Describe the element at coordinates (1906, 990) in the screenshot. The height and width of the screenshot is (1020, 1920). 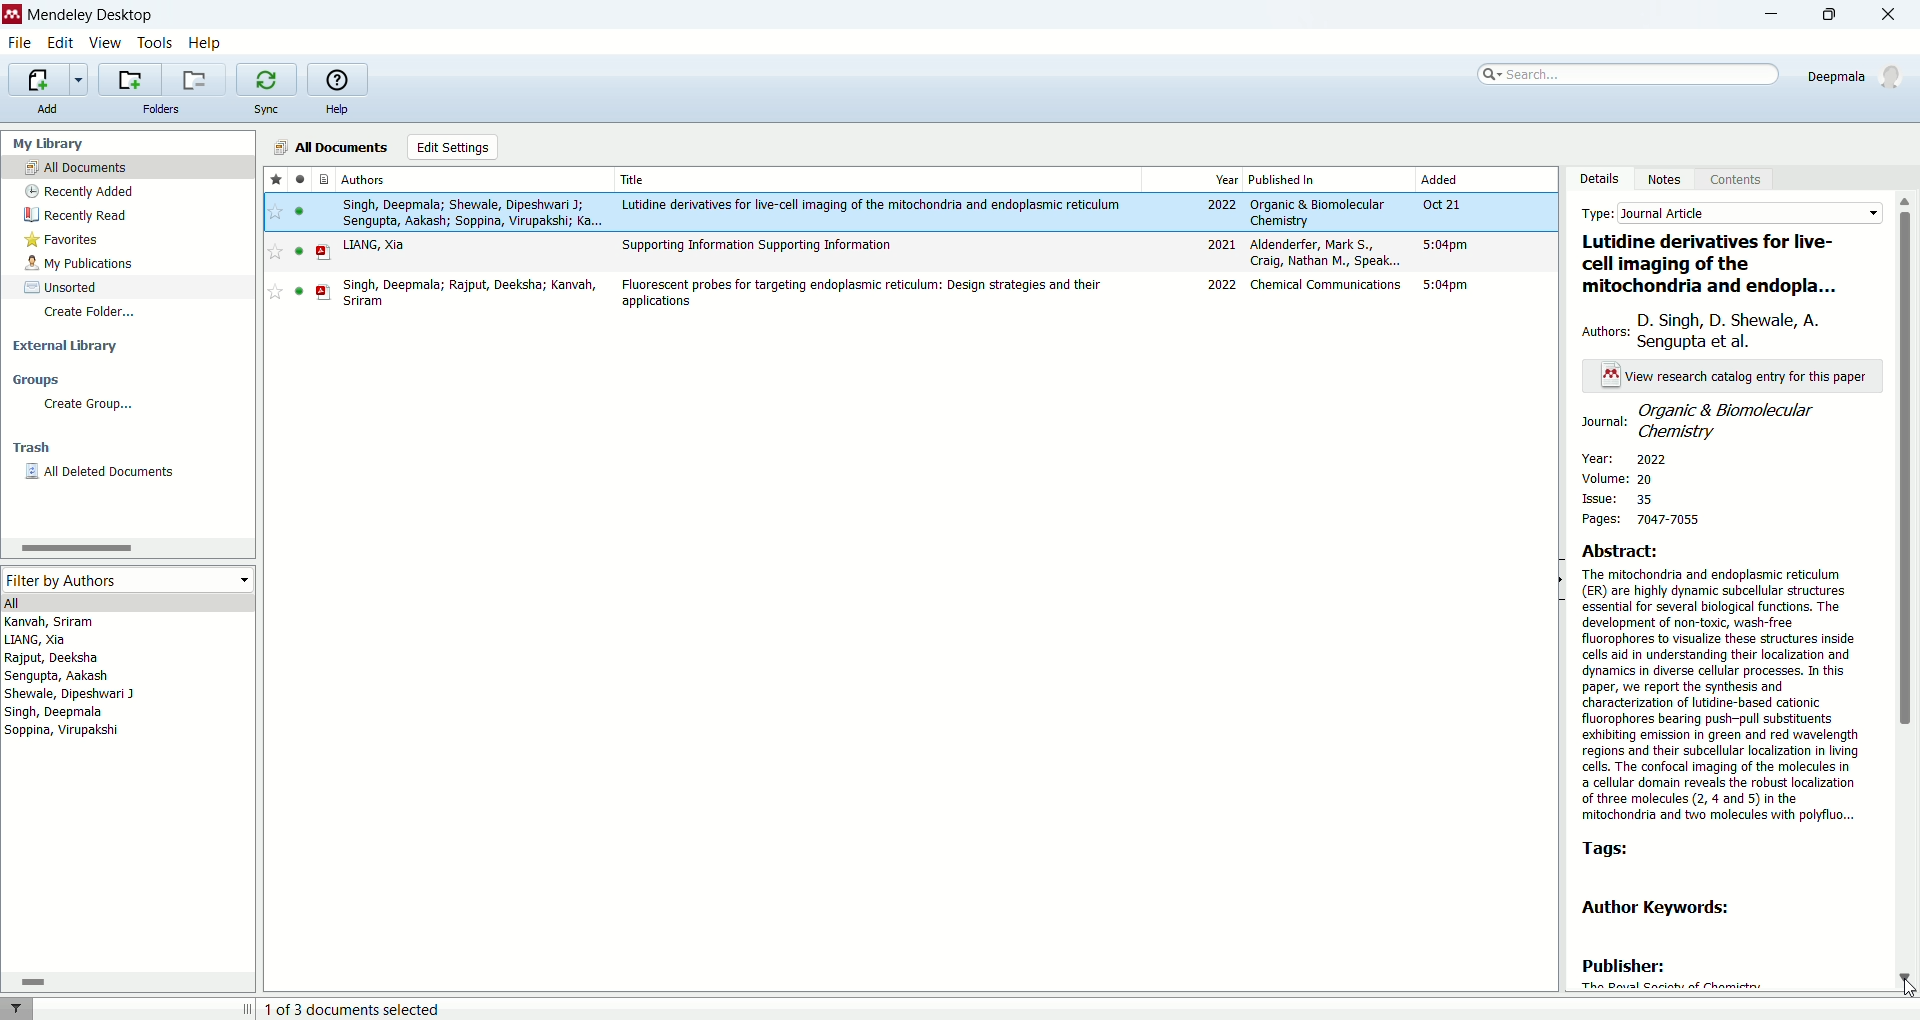
I see `cursor - press` at that location.